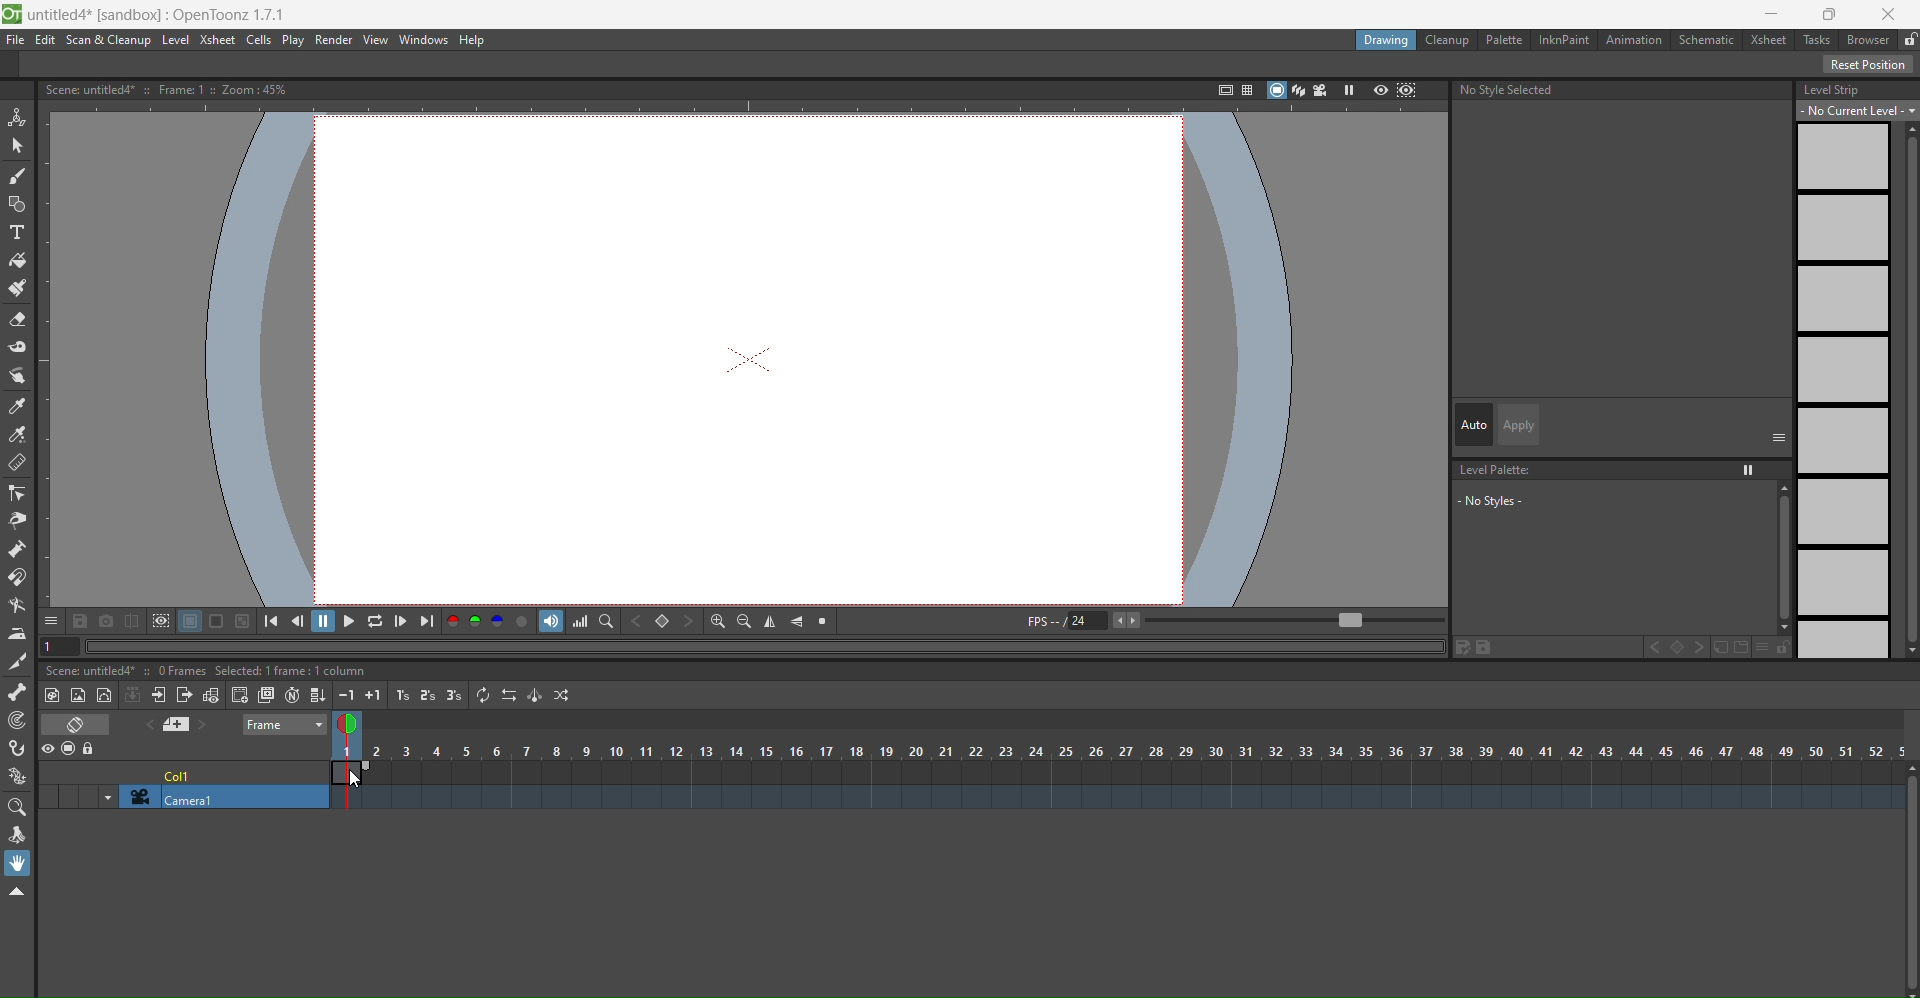 This screenshot has width=1920, height=998. Describe the element at coordinates (1908, 880) in the screenshot. I see `Scroll bar` at that location.